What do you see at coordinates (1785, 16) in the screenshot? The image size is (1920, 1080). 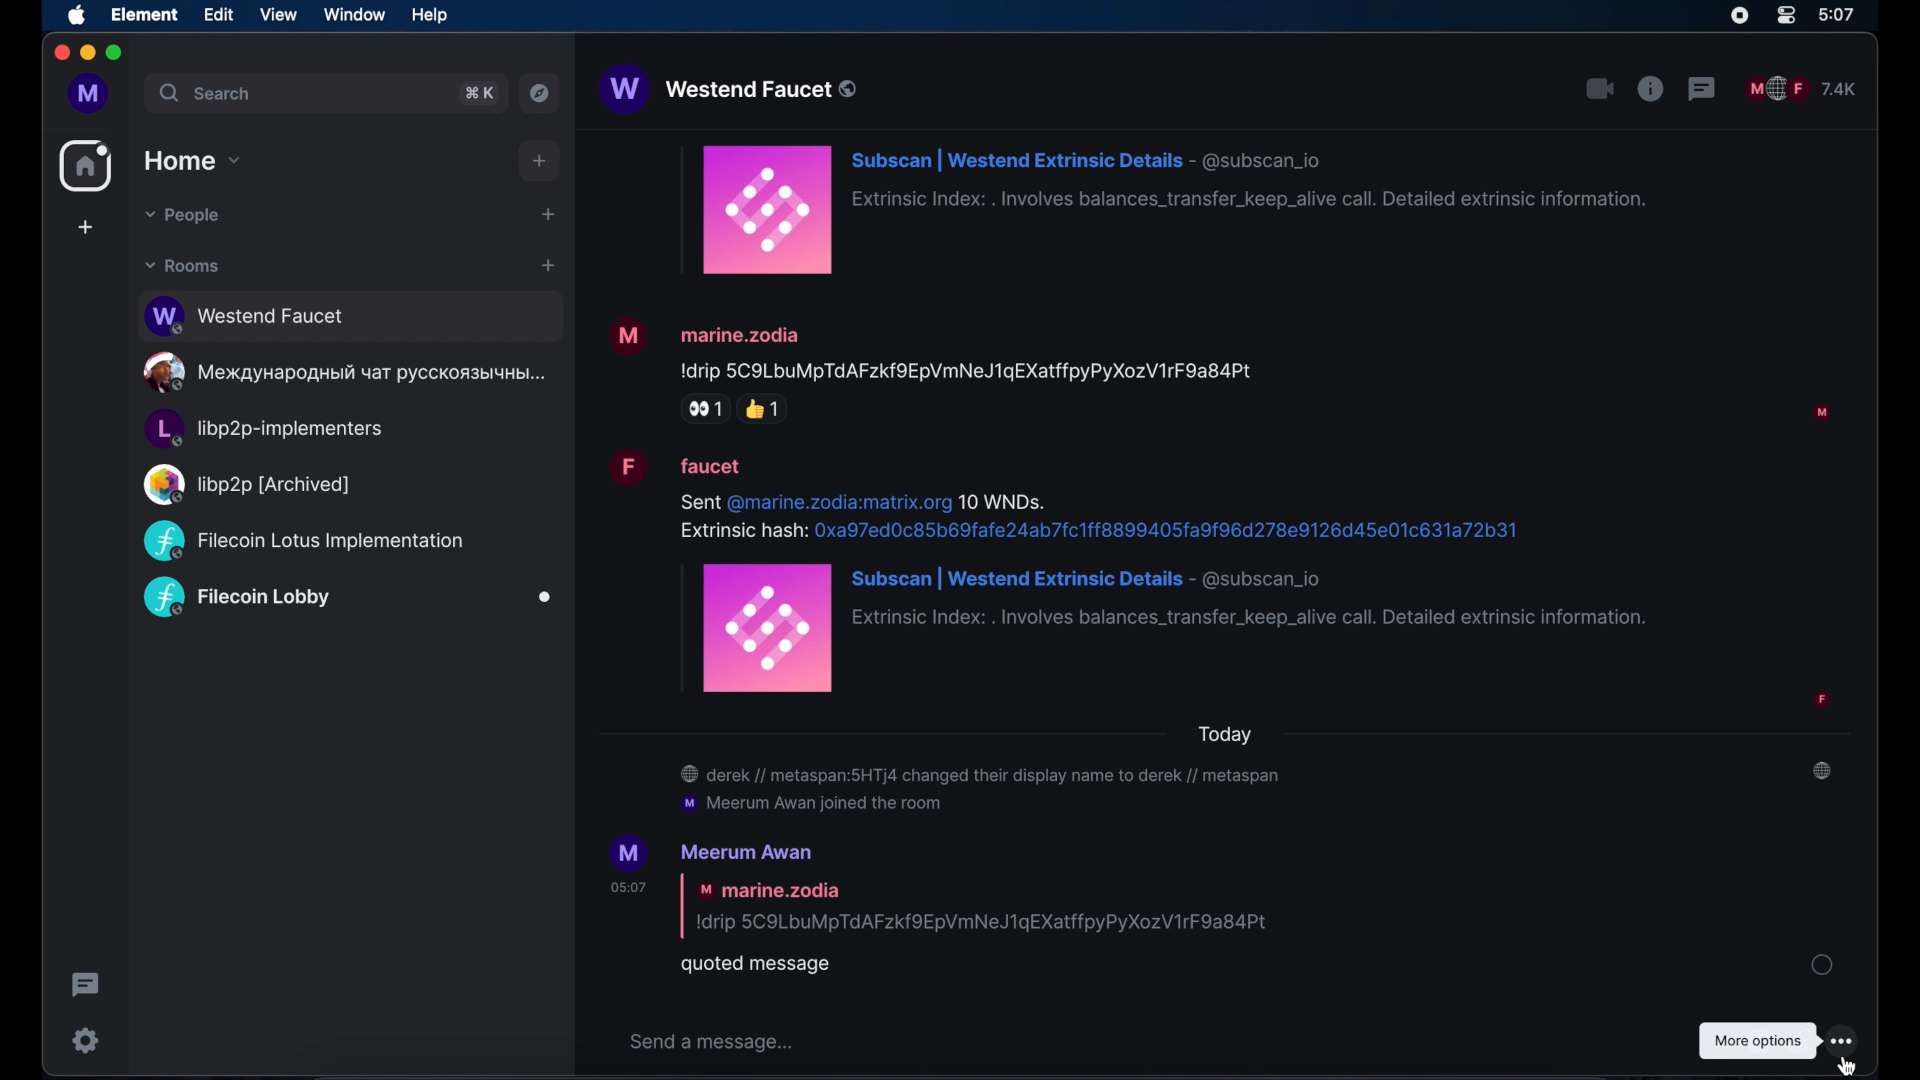 I see `control center` at bounding box center [1785, 16].